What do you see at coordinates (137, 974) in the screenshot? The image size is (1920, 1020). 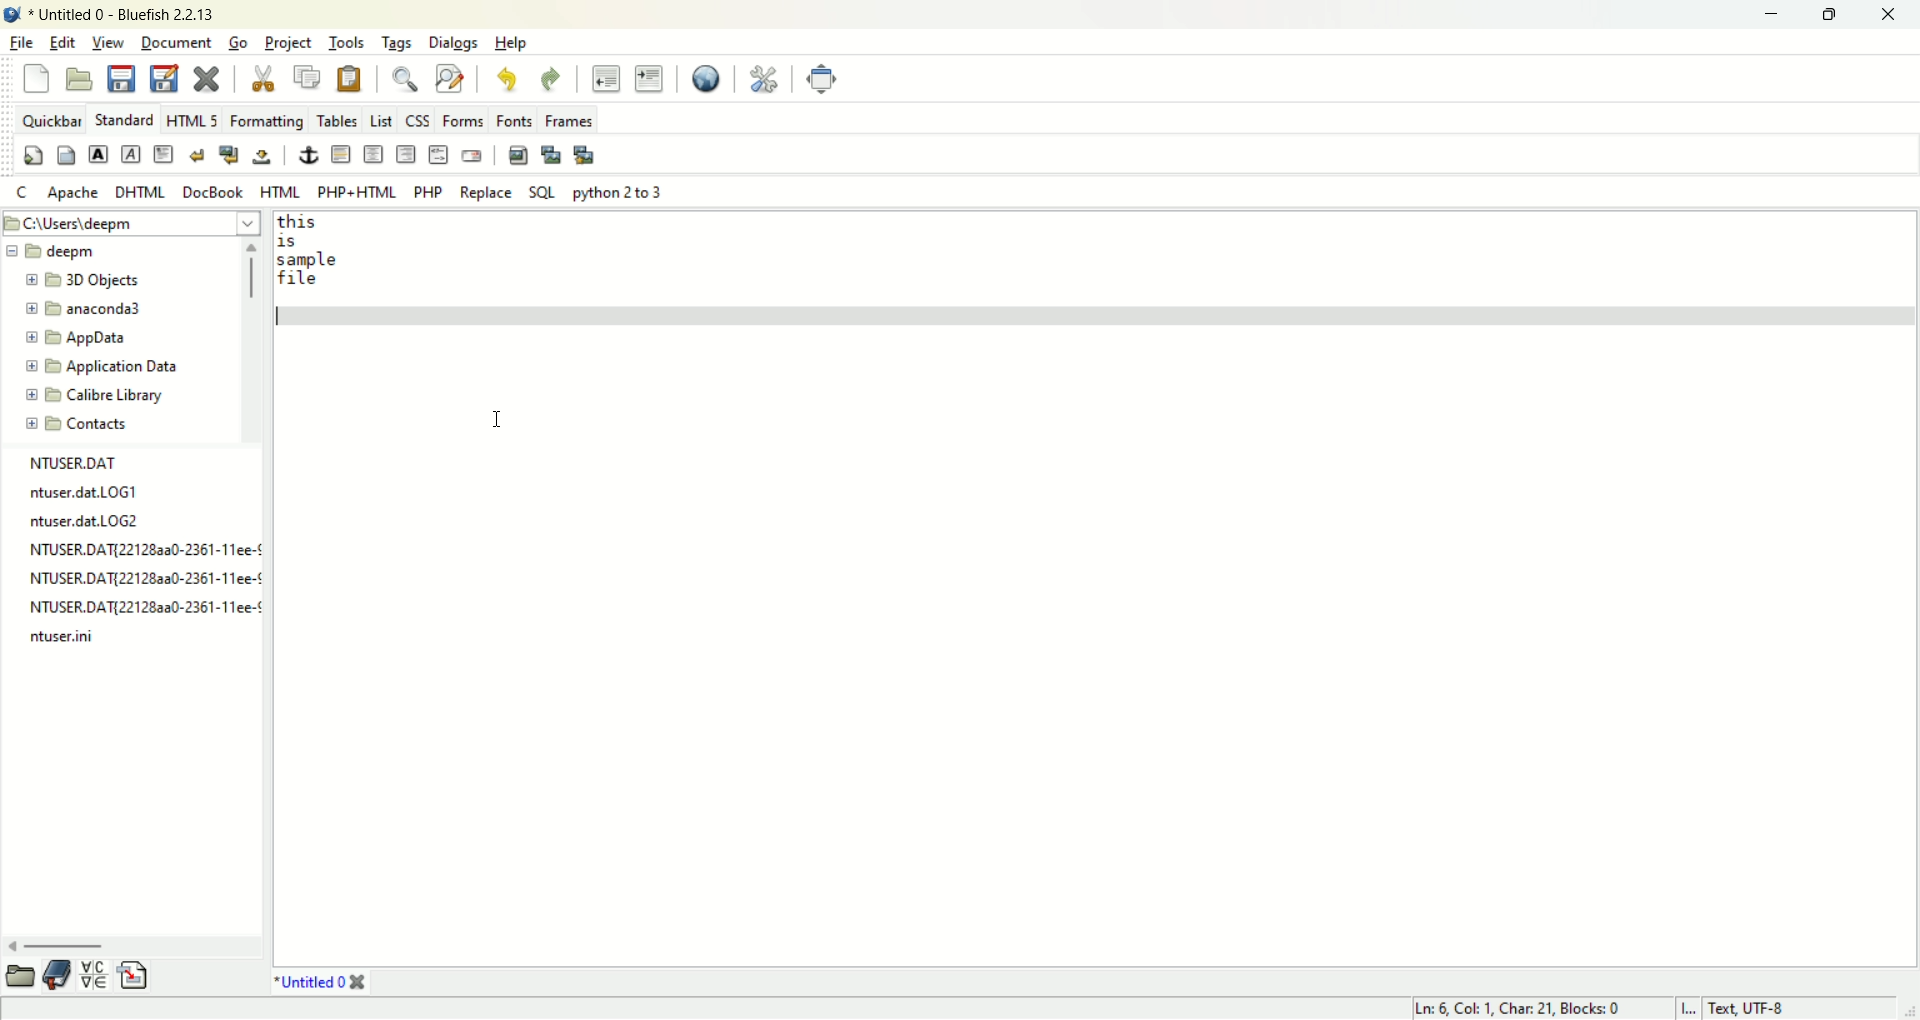 I see `snippet` at bounding box center [137, 974].